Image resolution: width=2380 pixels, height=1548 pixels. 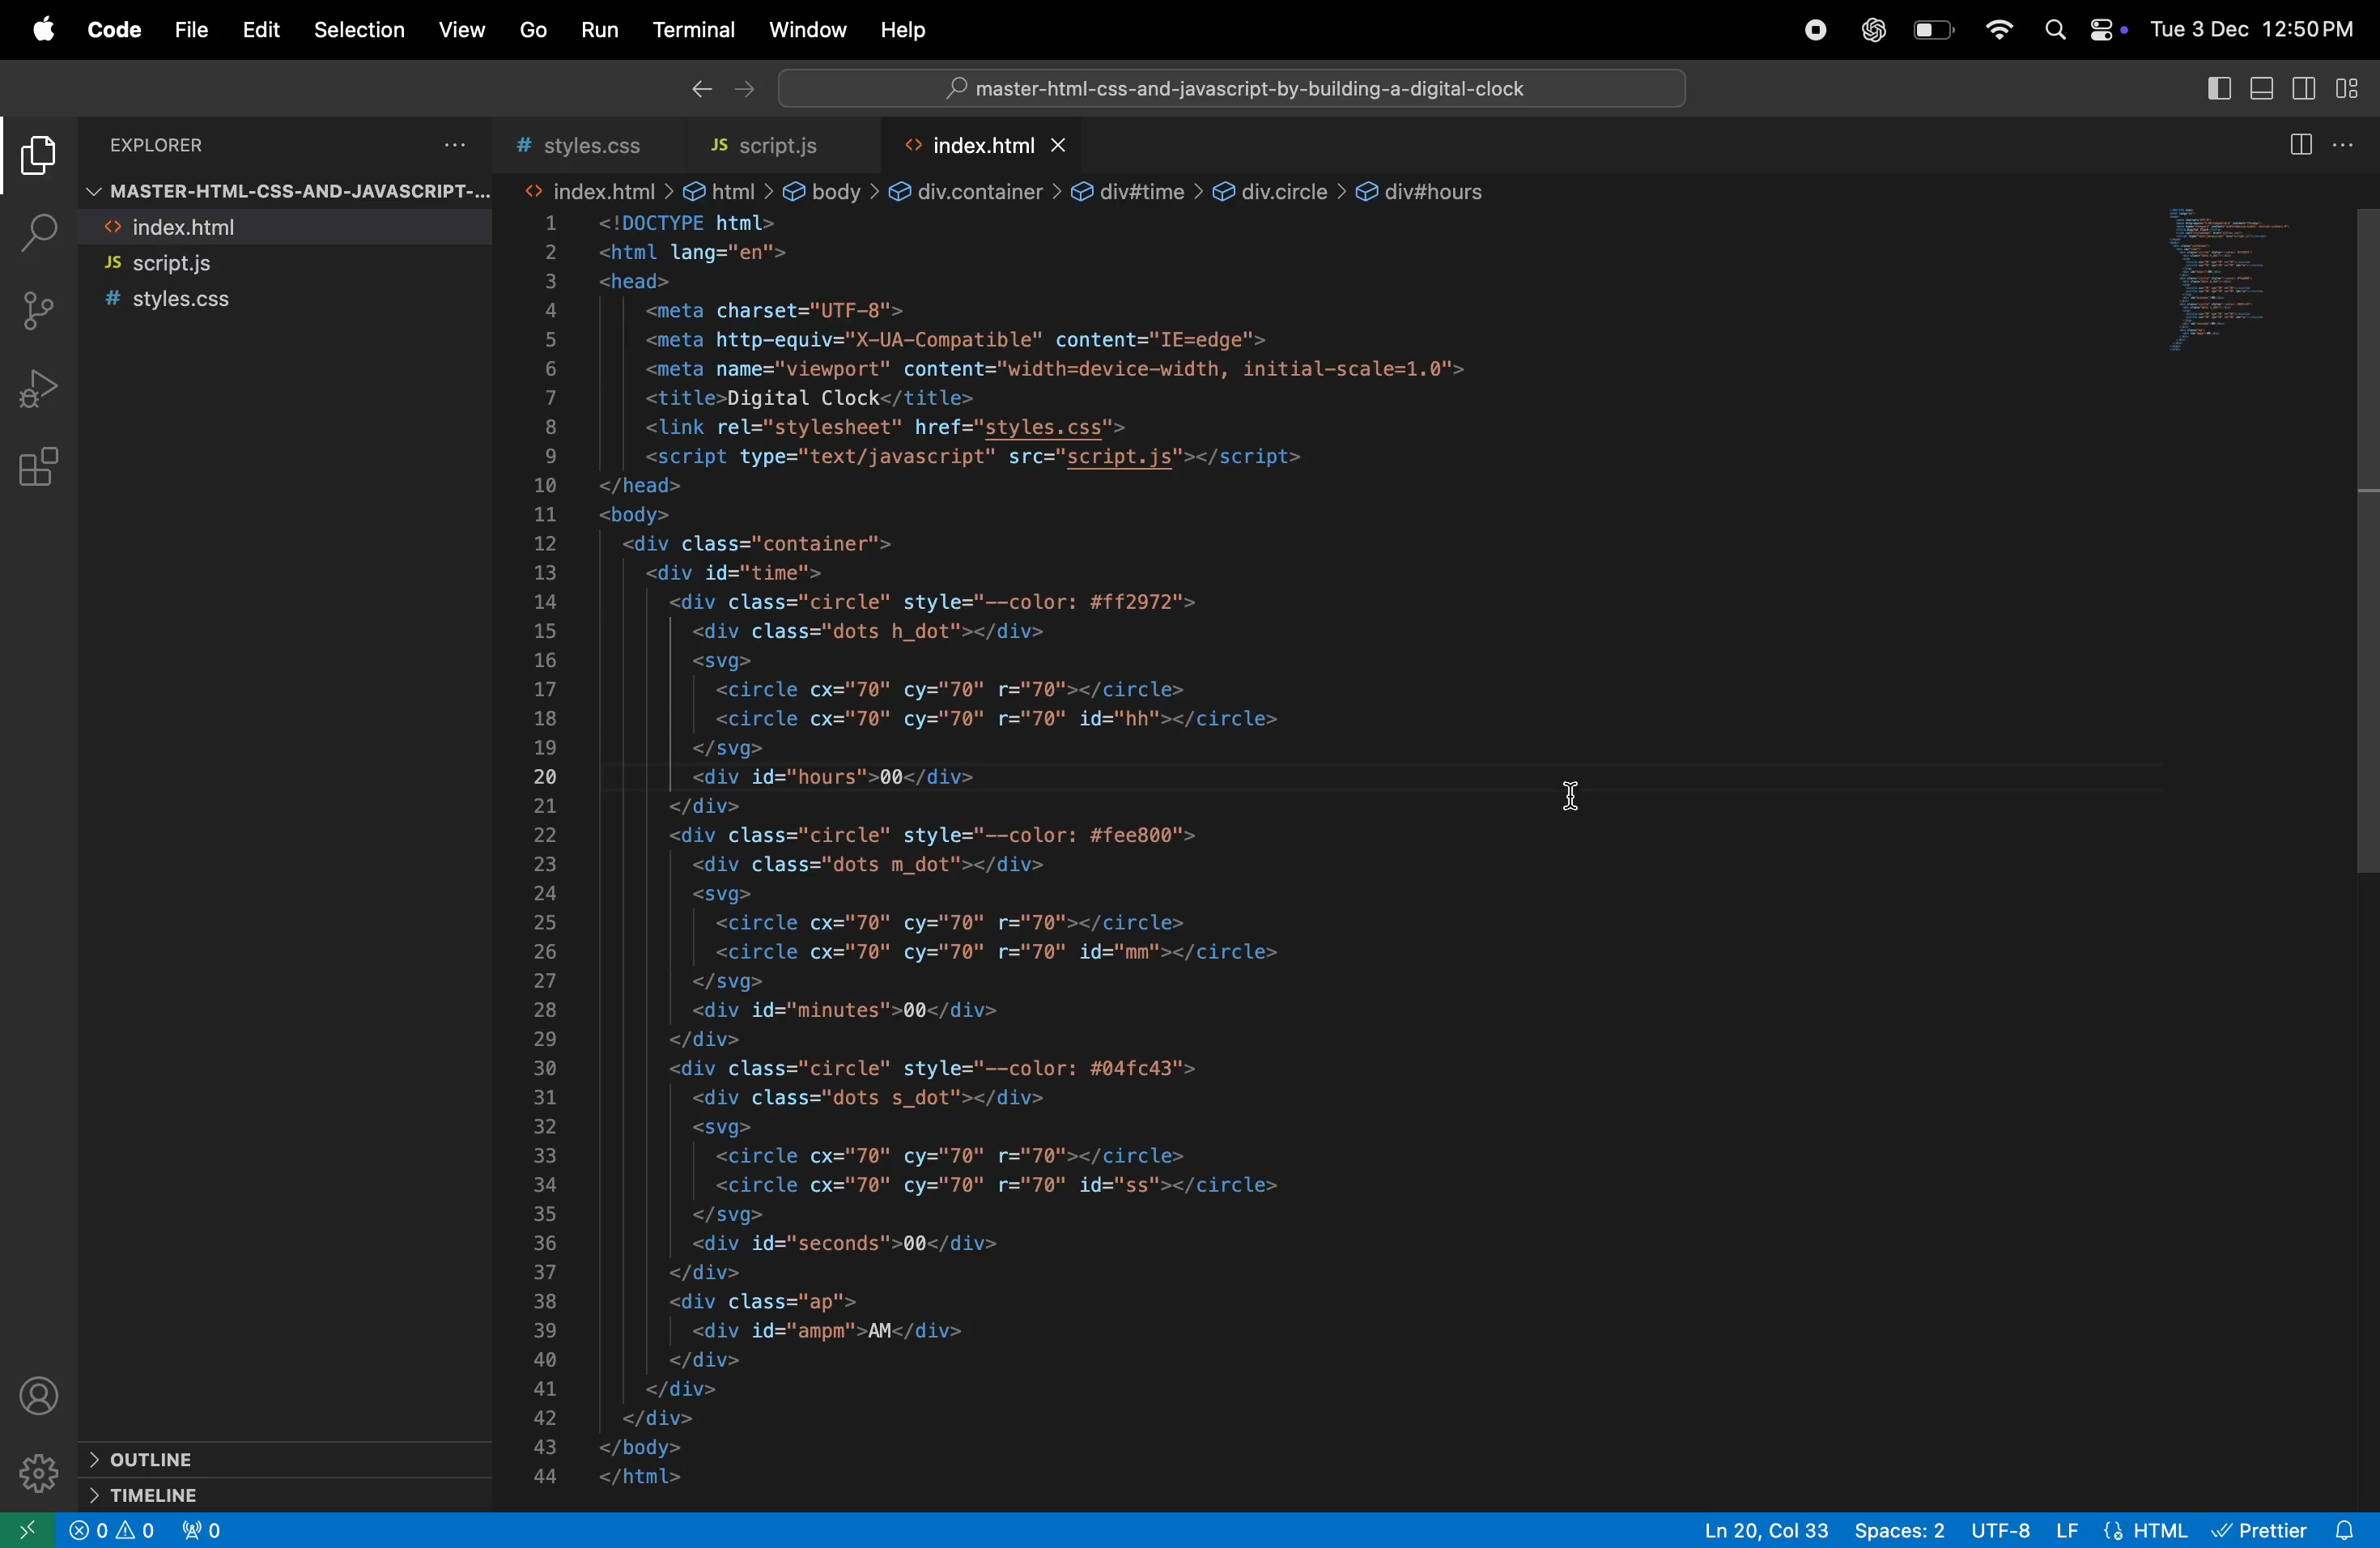 I want to click on script.js, so click(x=291, y=265).